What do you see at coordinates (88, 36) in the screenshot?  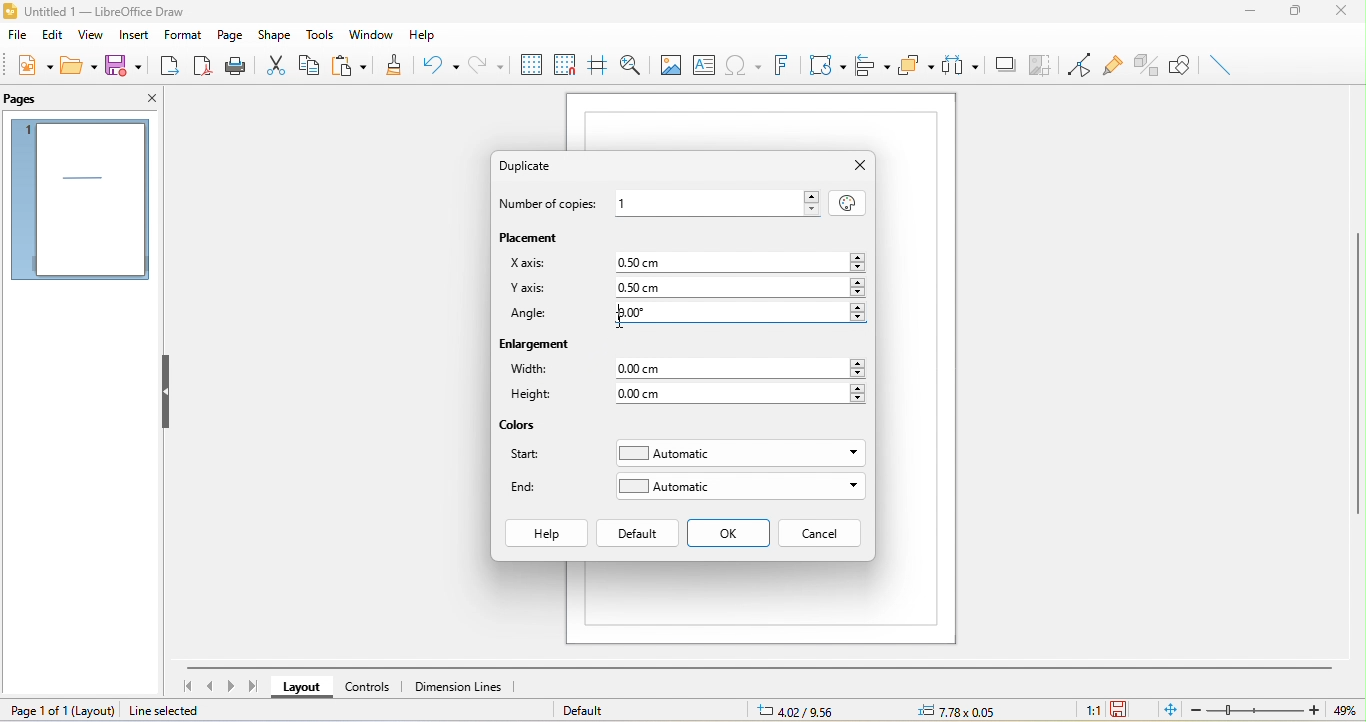 I see `view` at bounding box center [88, 36].